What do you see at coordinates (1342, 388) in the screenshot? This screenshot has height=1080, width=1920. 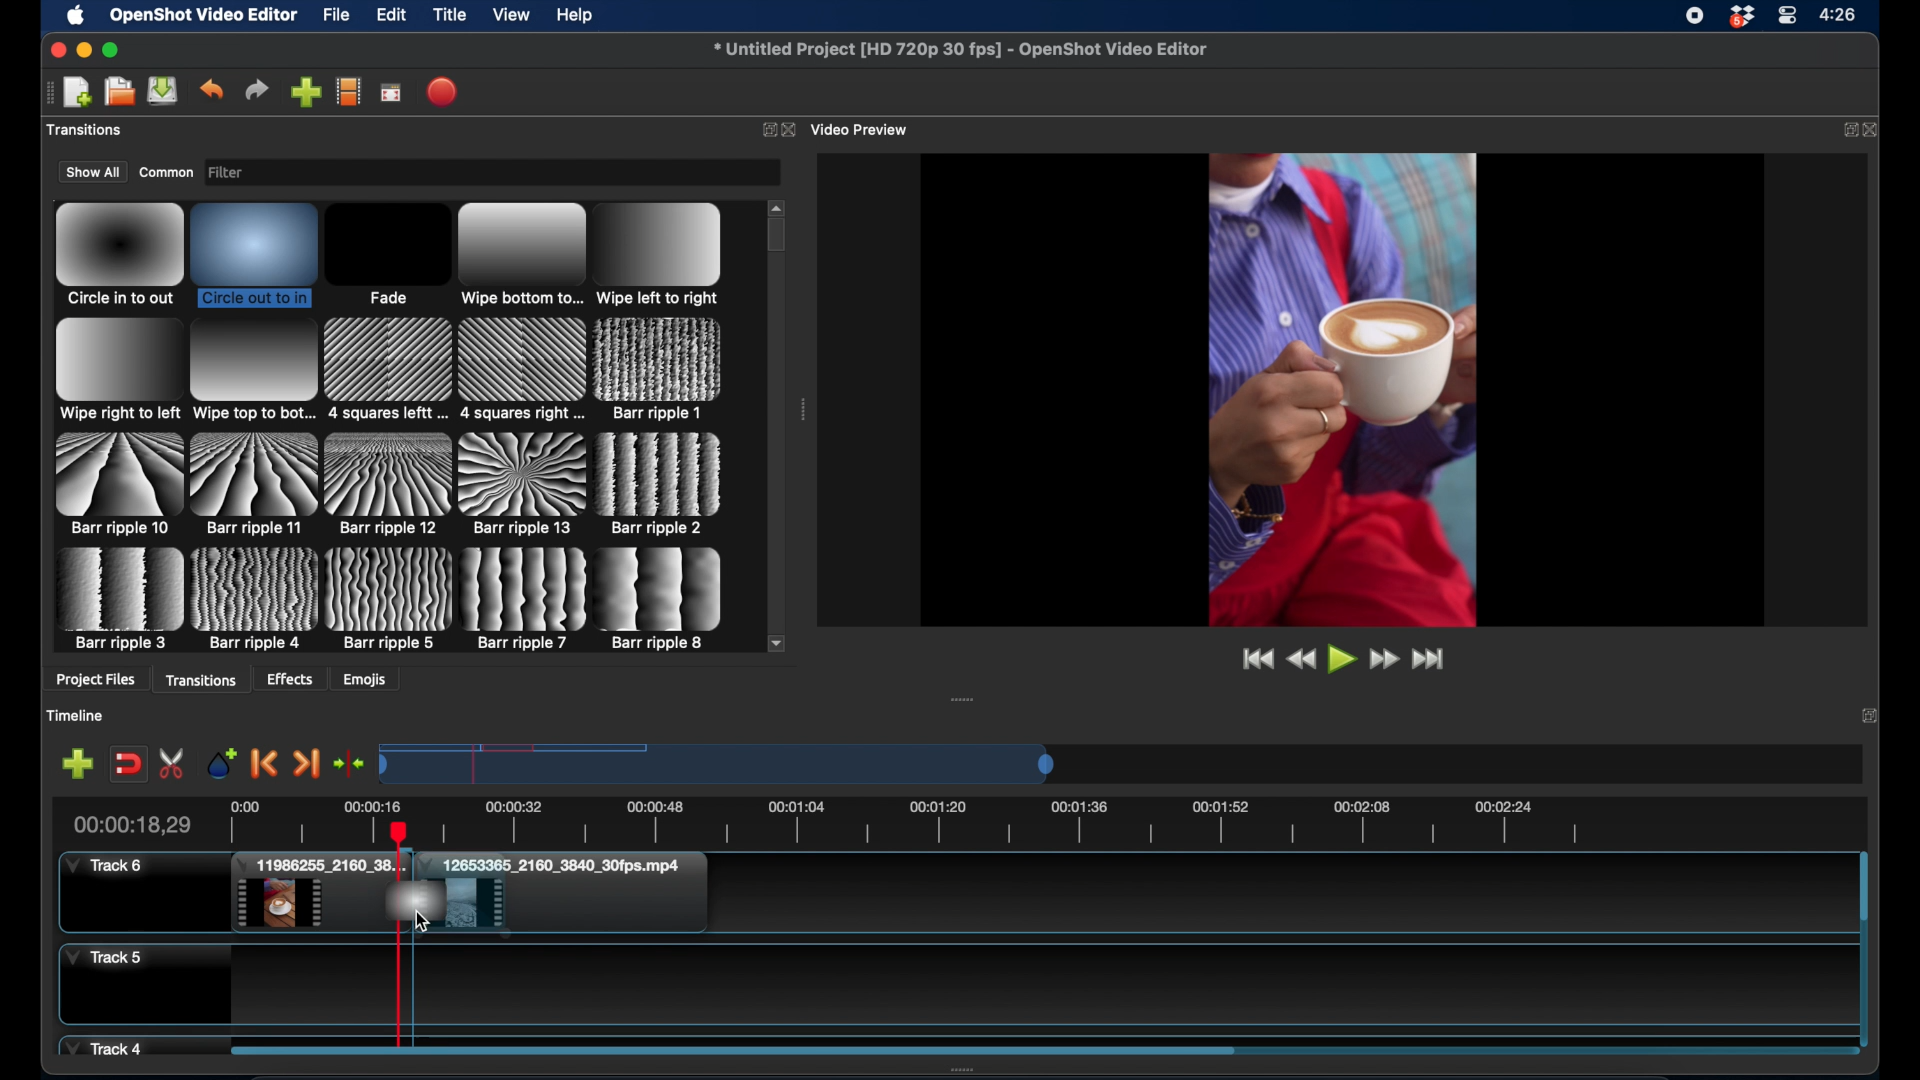 I see `video preview` at bounding box center [1342, 388].